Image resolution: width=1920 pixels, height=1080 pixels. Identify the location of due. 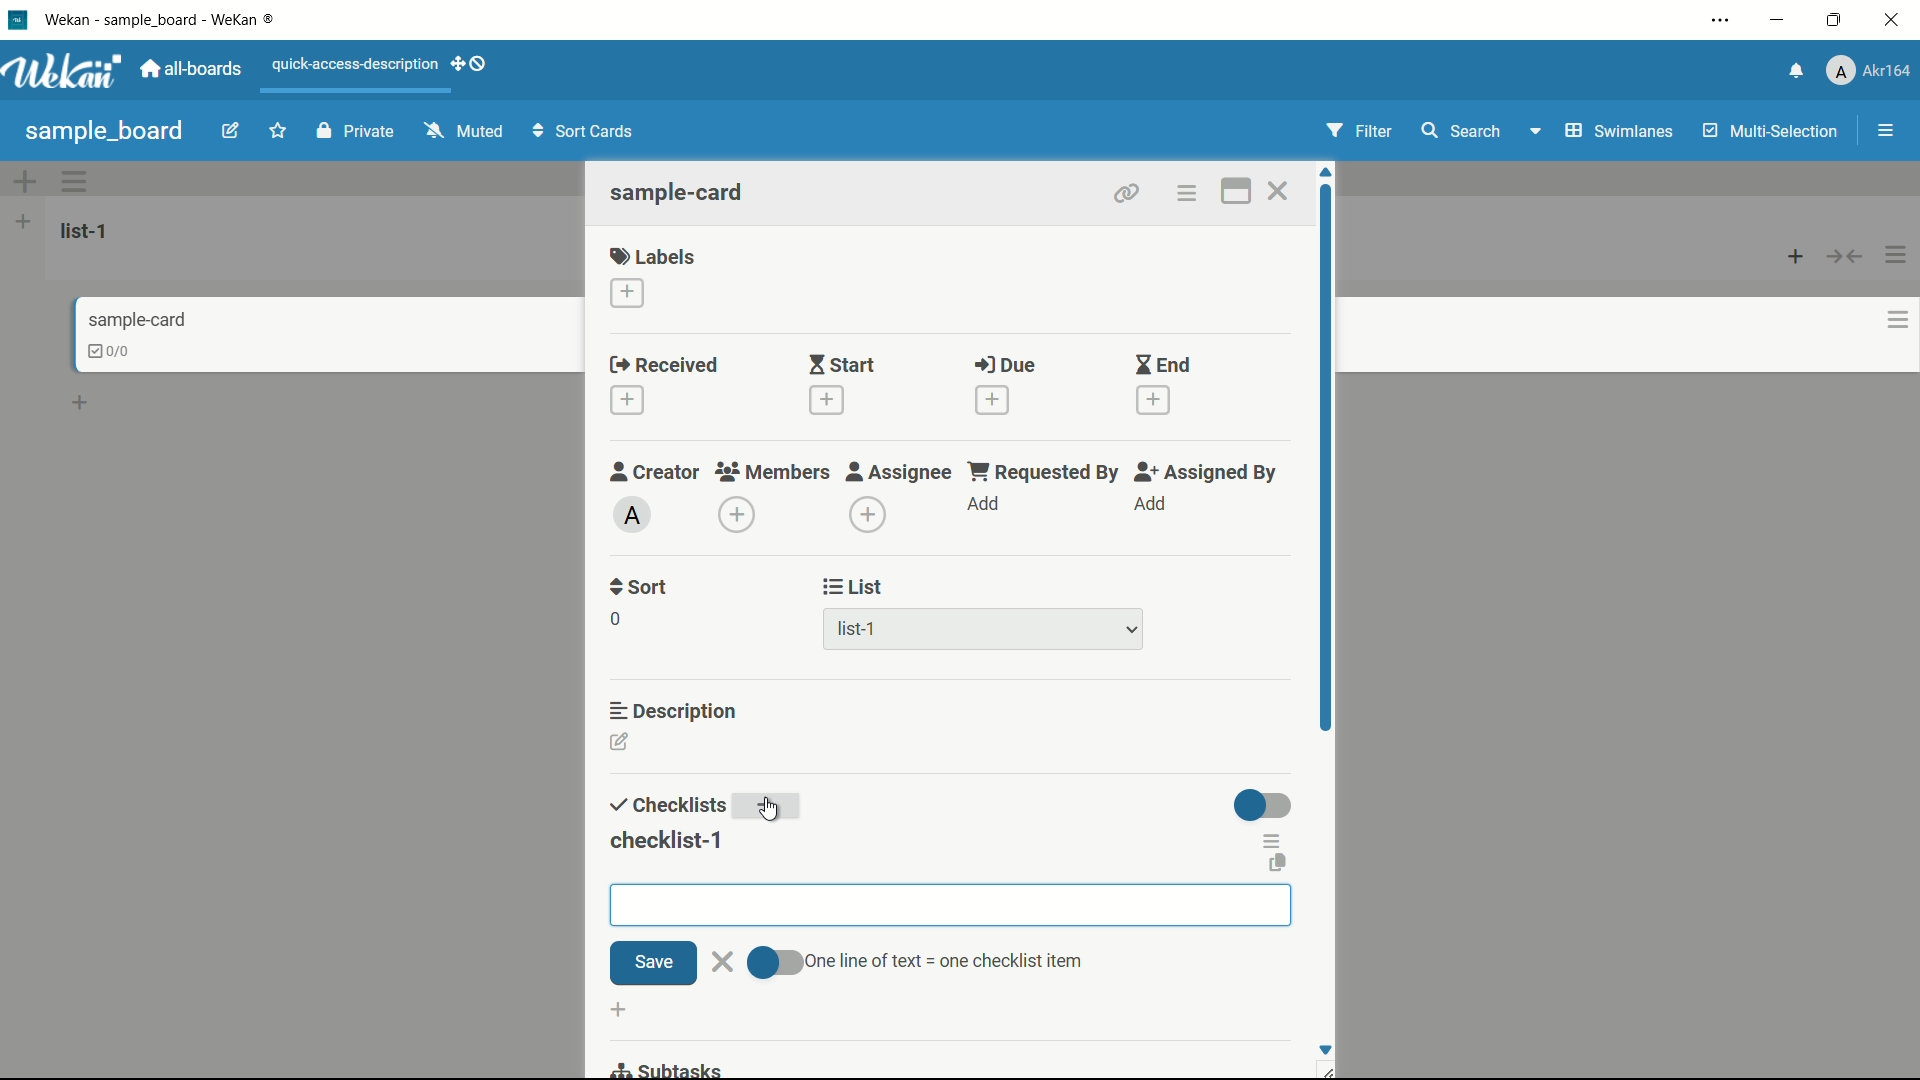
(1005, 366).